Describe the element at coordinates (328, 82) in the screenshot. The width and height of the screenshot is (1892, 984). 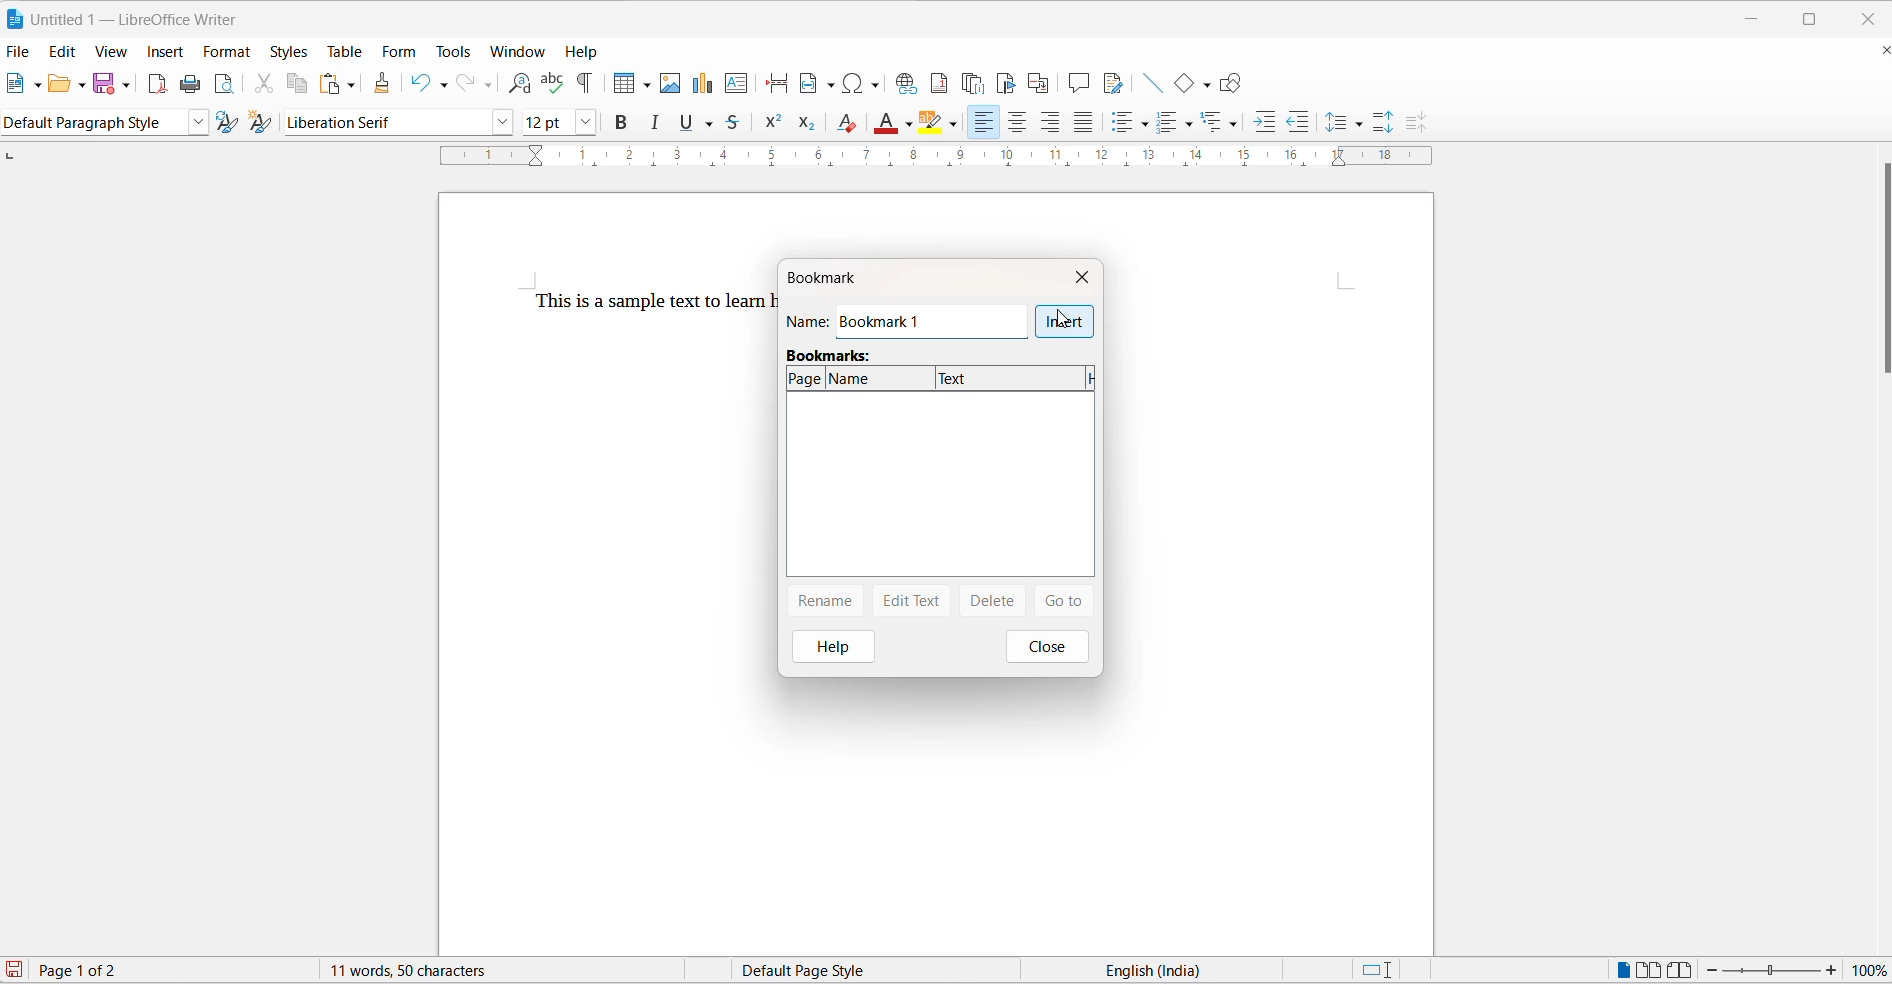
I see `paste` at that location.